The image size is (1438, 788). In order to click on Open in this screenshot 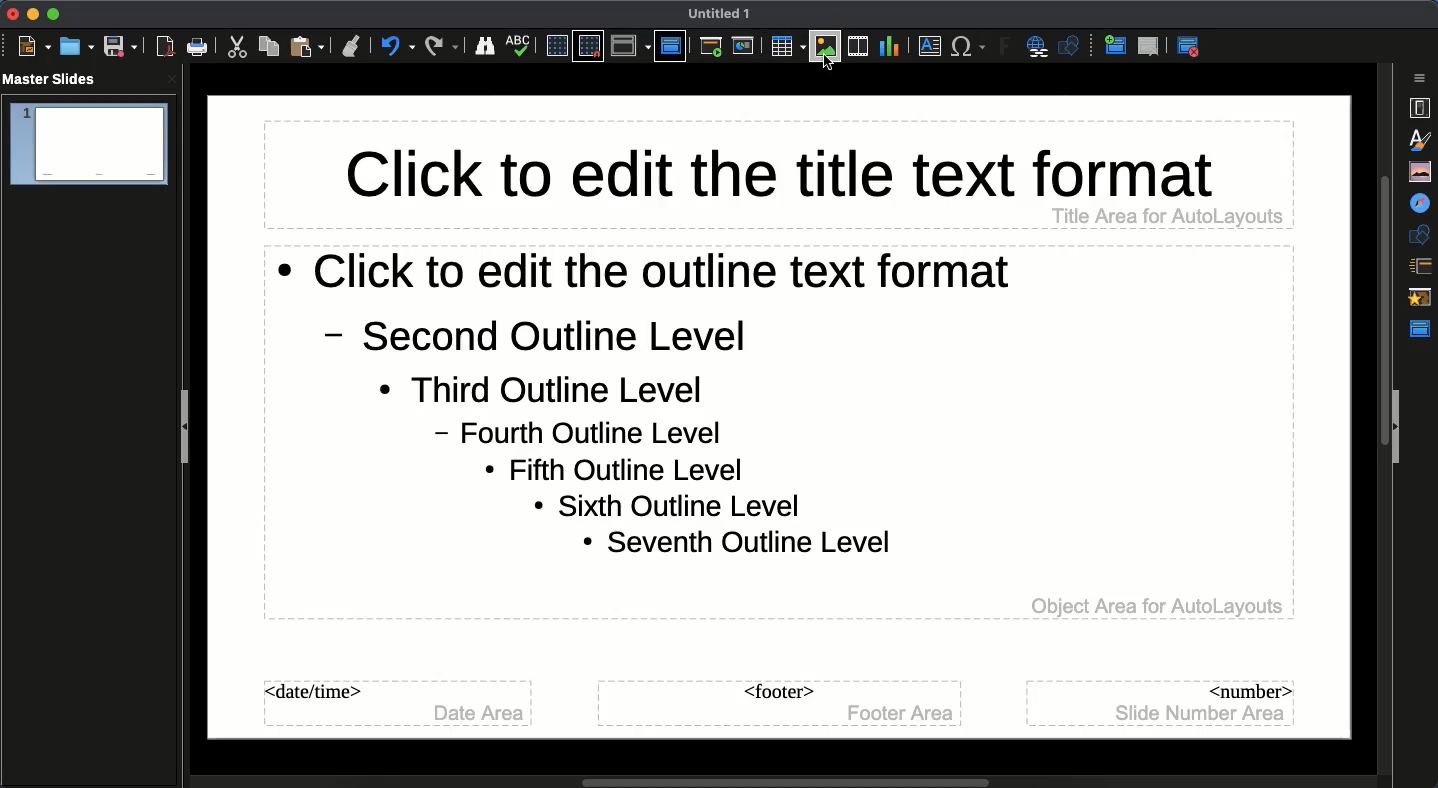, I will do `click(75, 46)`.